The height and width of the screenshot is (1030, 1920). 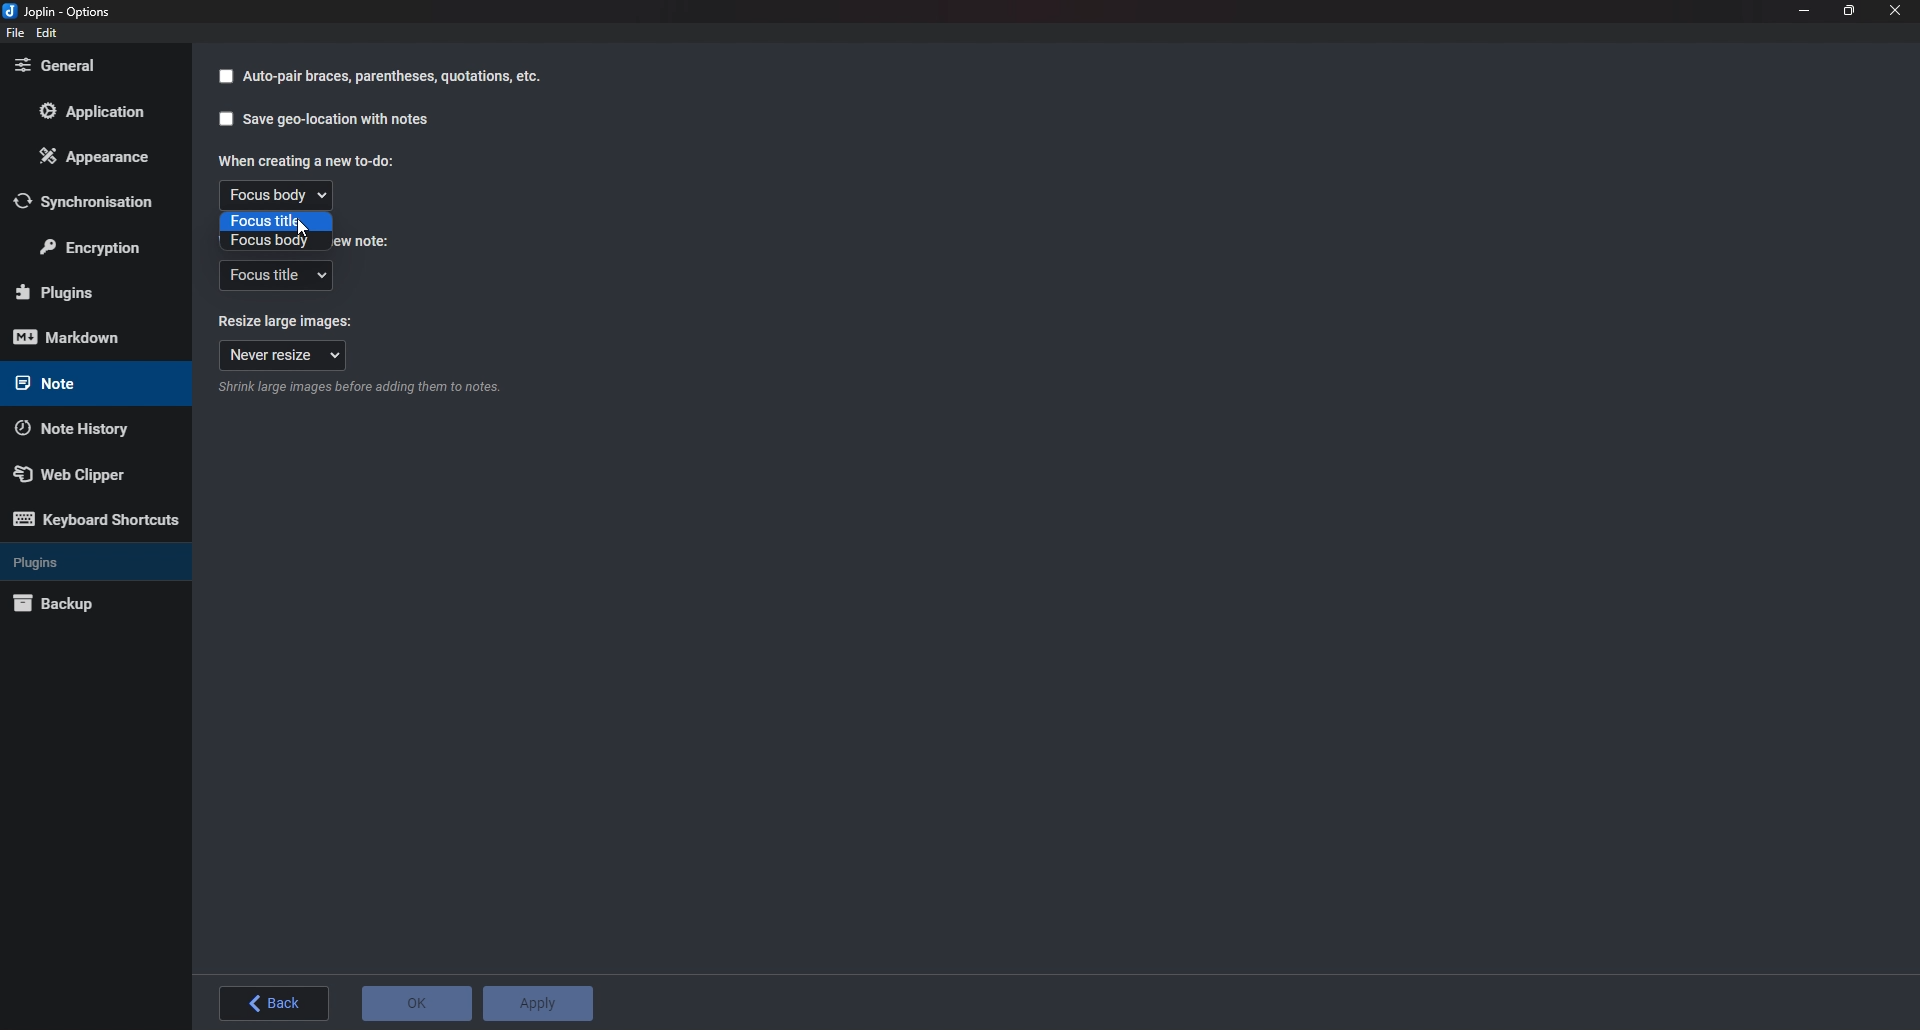 What do you see at coordinates (277, 196) in the screenshot?
I see `Focus body` at bounding box center [277, 196].